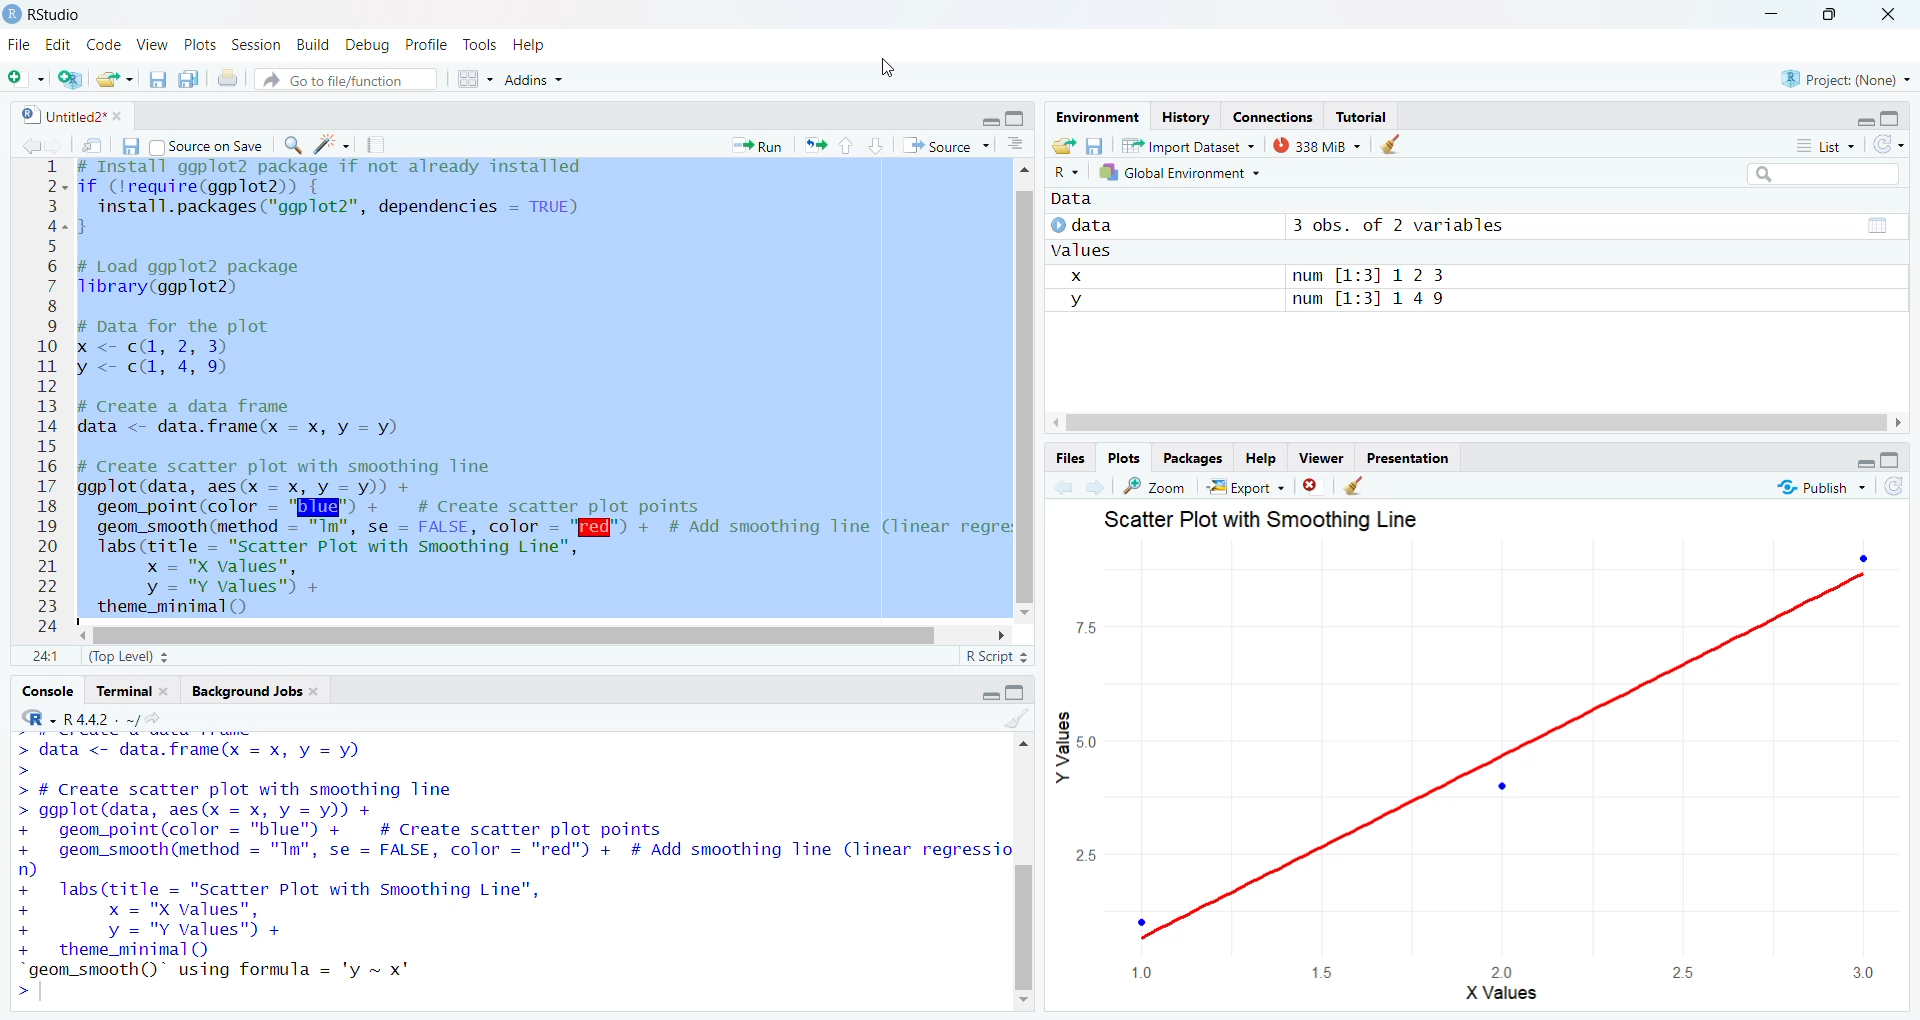 This screenshot has height=1020, width=1920. I want to click on close, so click(1894, 15).